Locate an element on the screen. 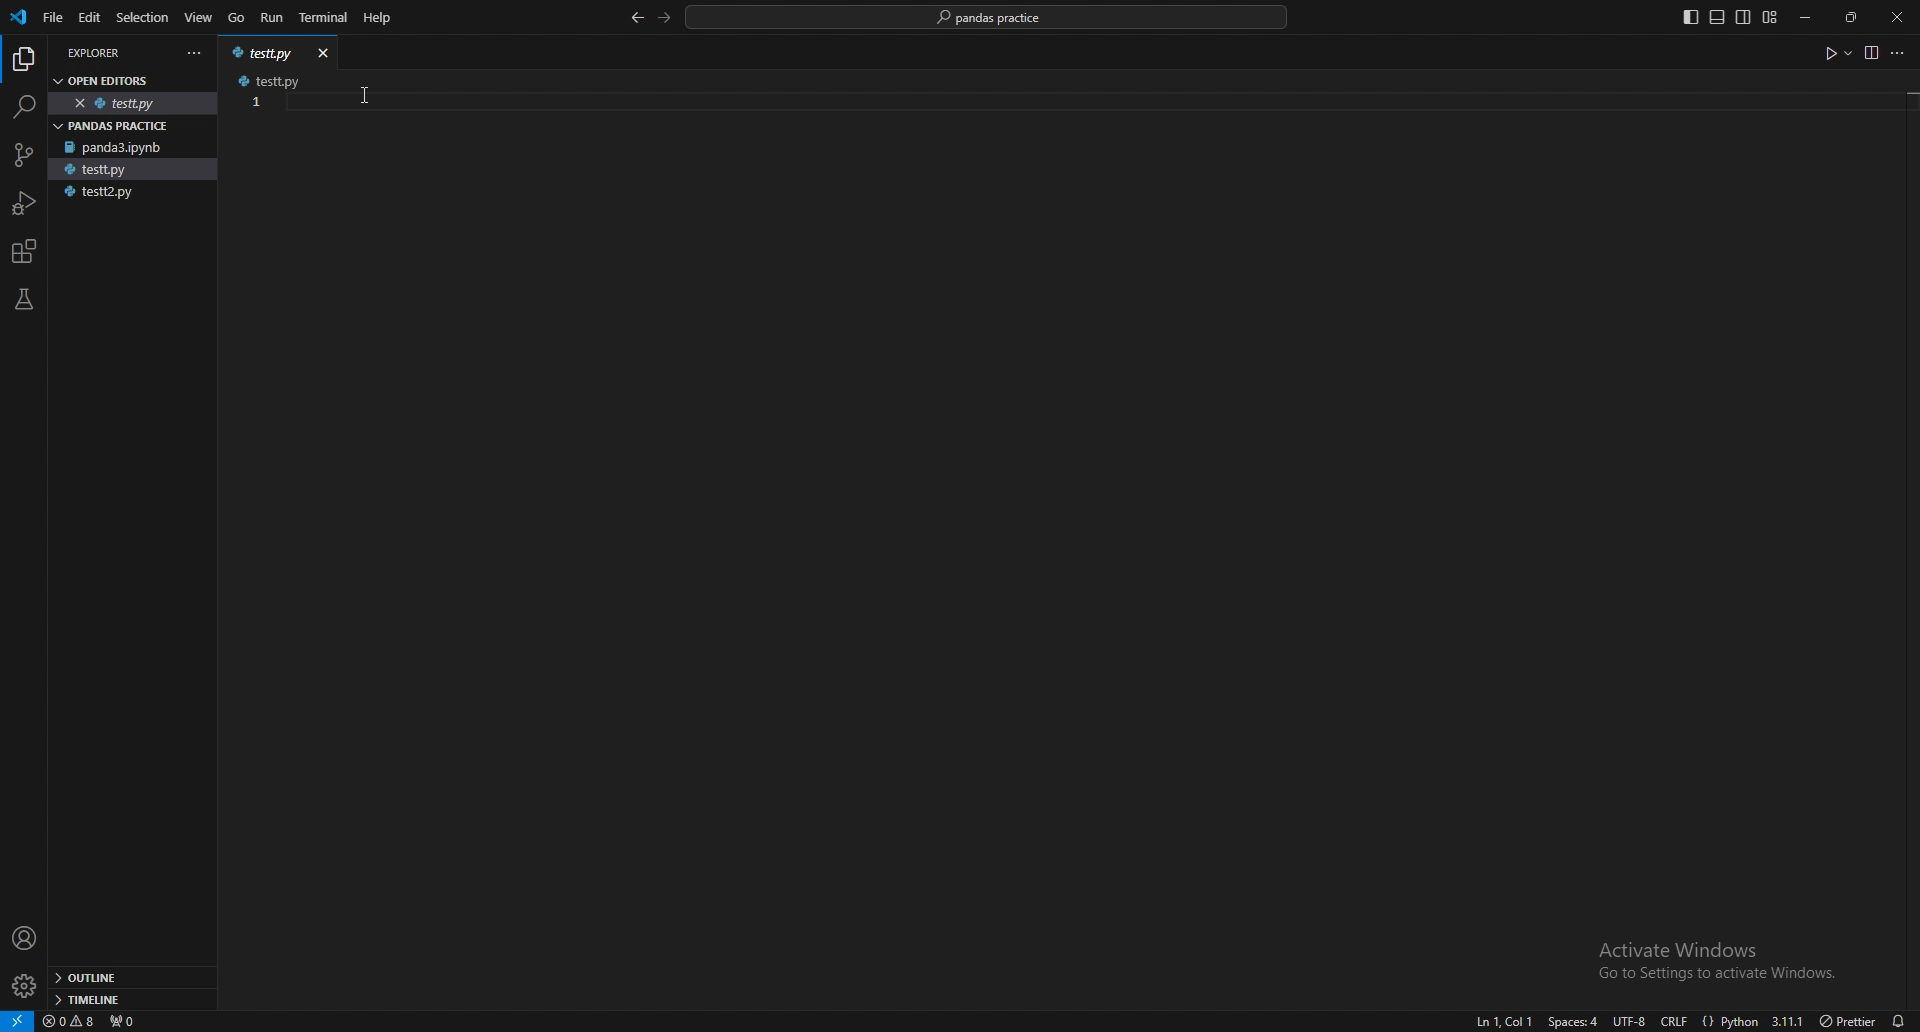 The width and height of the screenshot is (1920, 1032). pandas practice is located at coordinates (121, 123).